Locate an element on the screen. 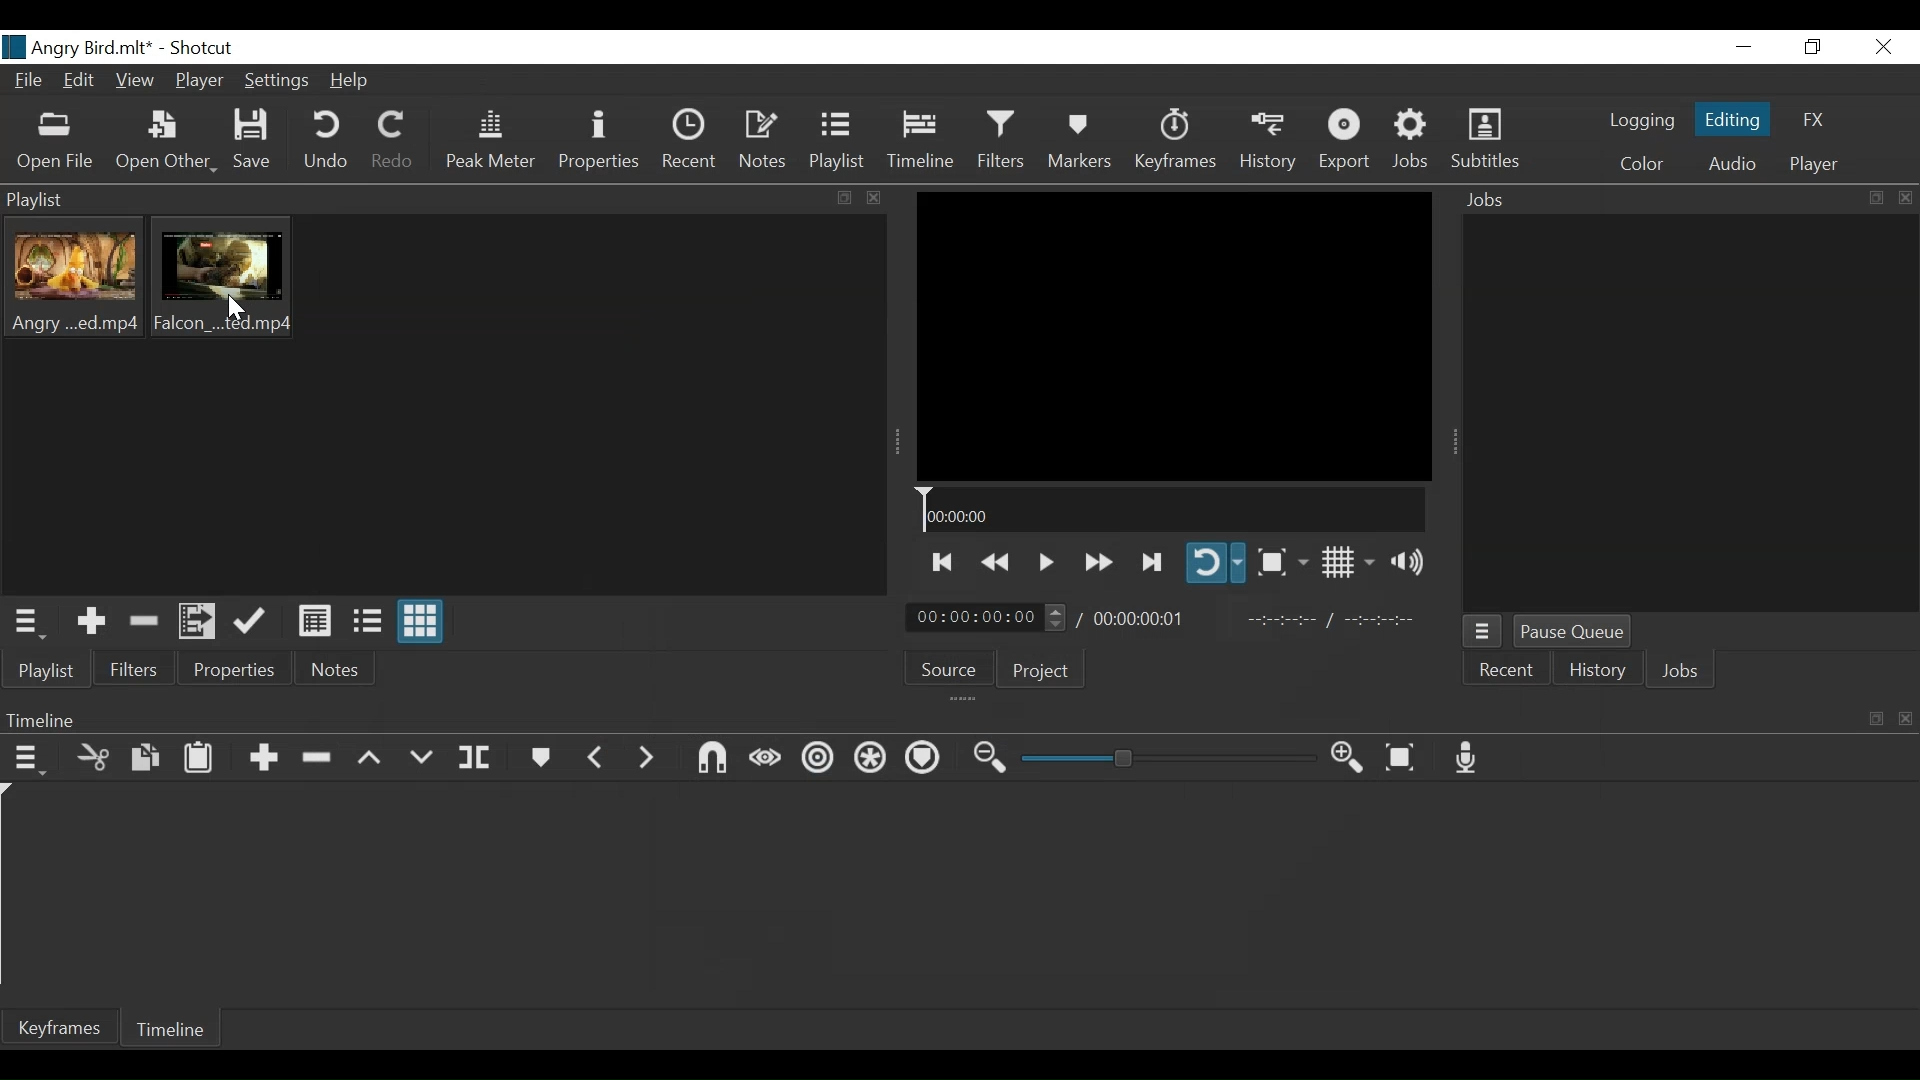 This screenshot has height=1080, width=1920. Remove Cut is located at coordinates (146, 621).